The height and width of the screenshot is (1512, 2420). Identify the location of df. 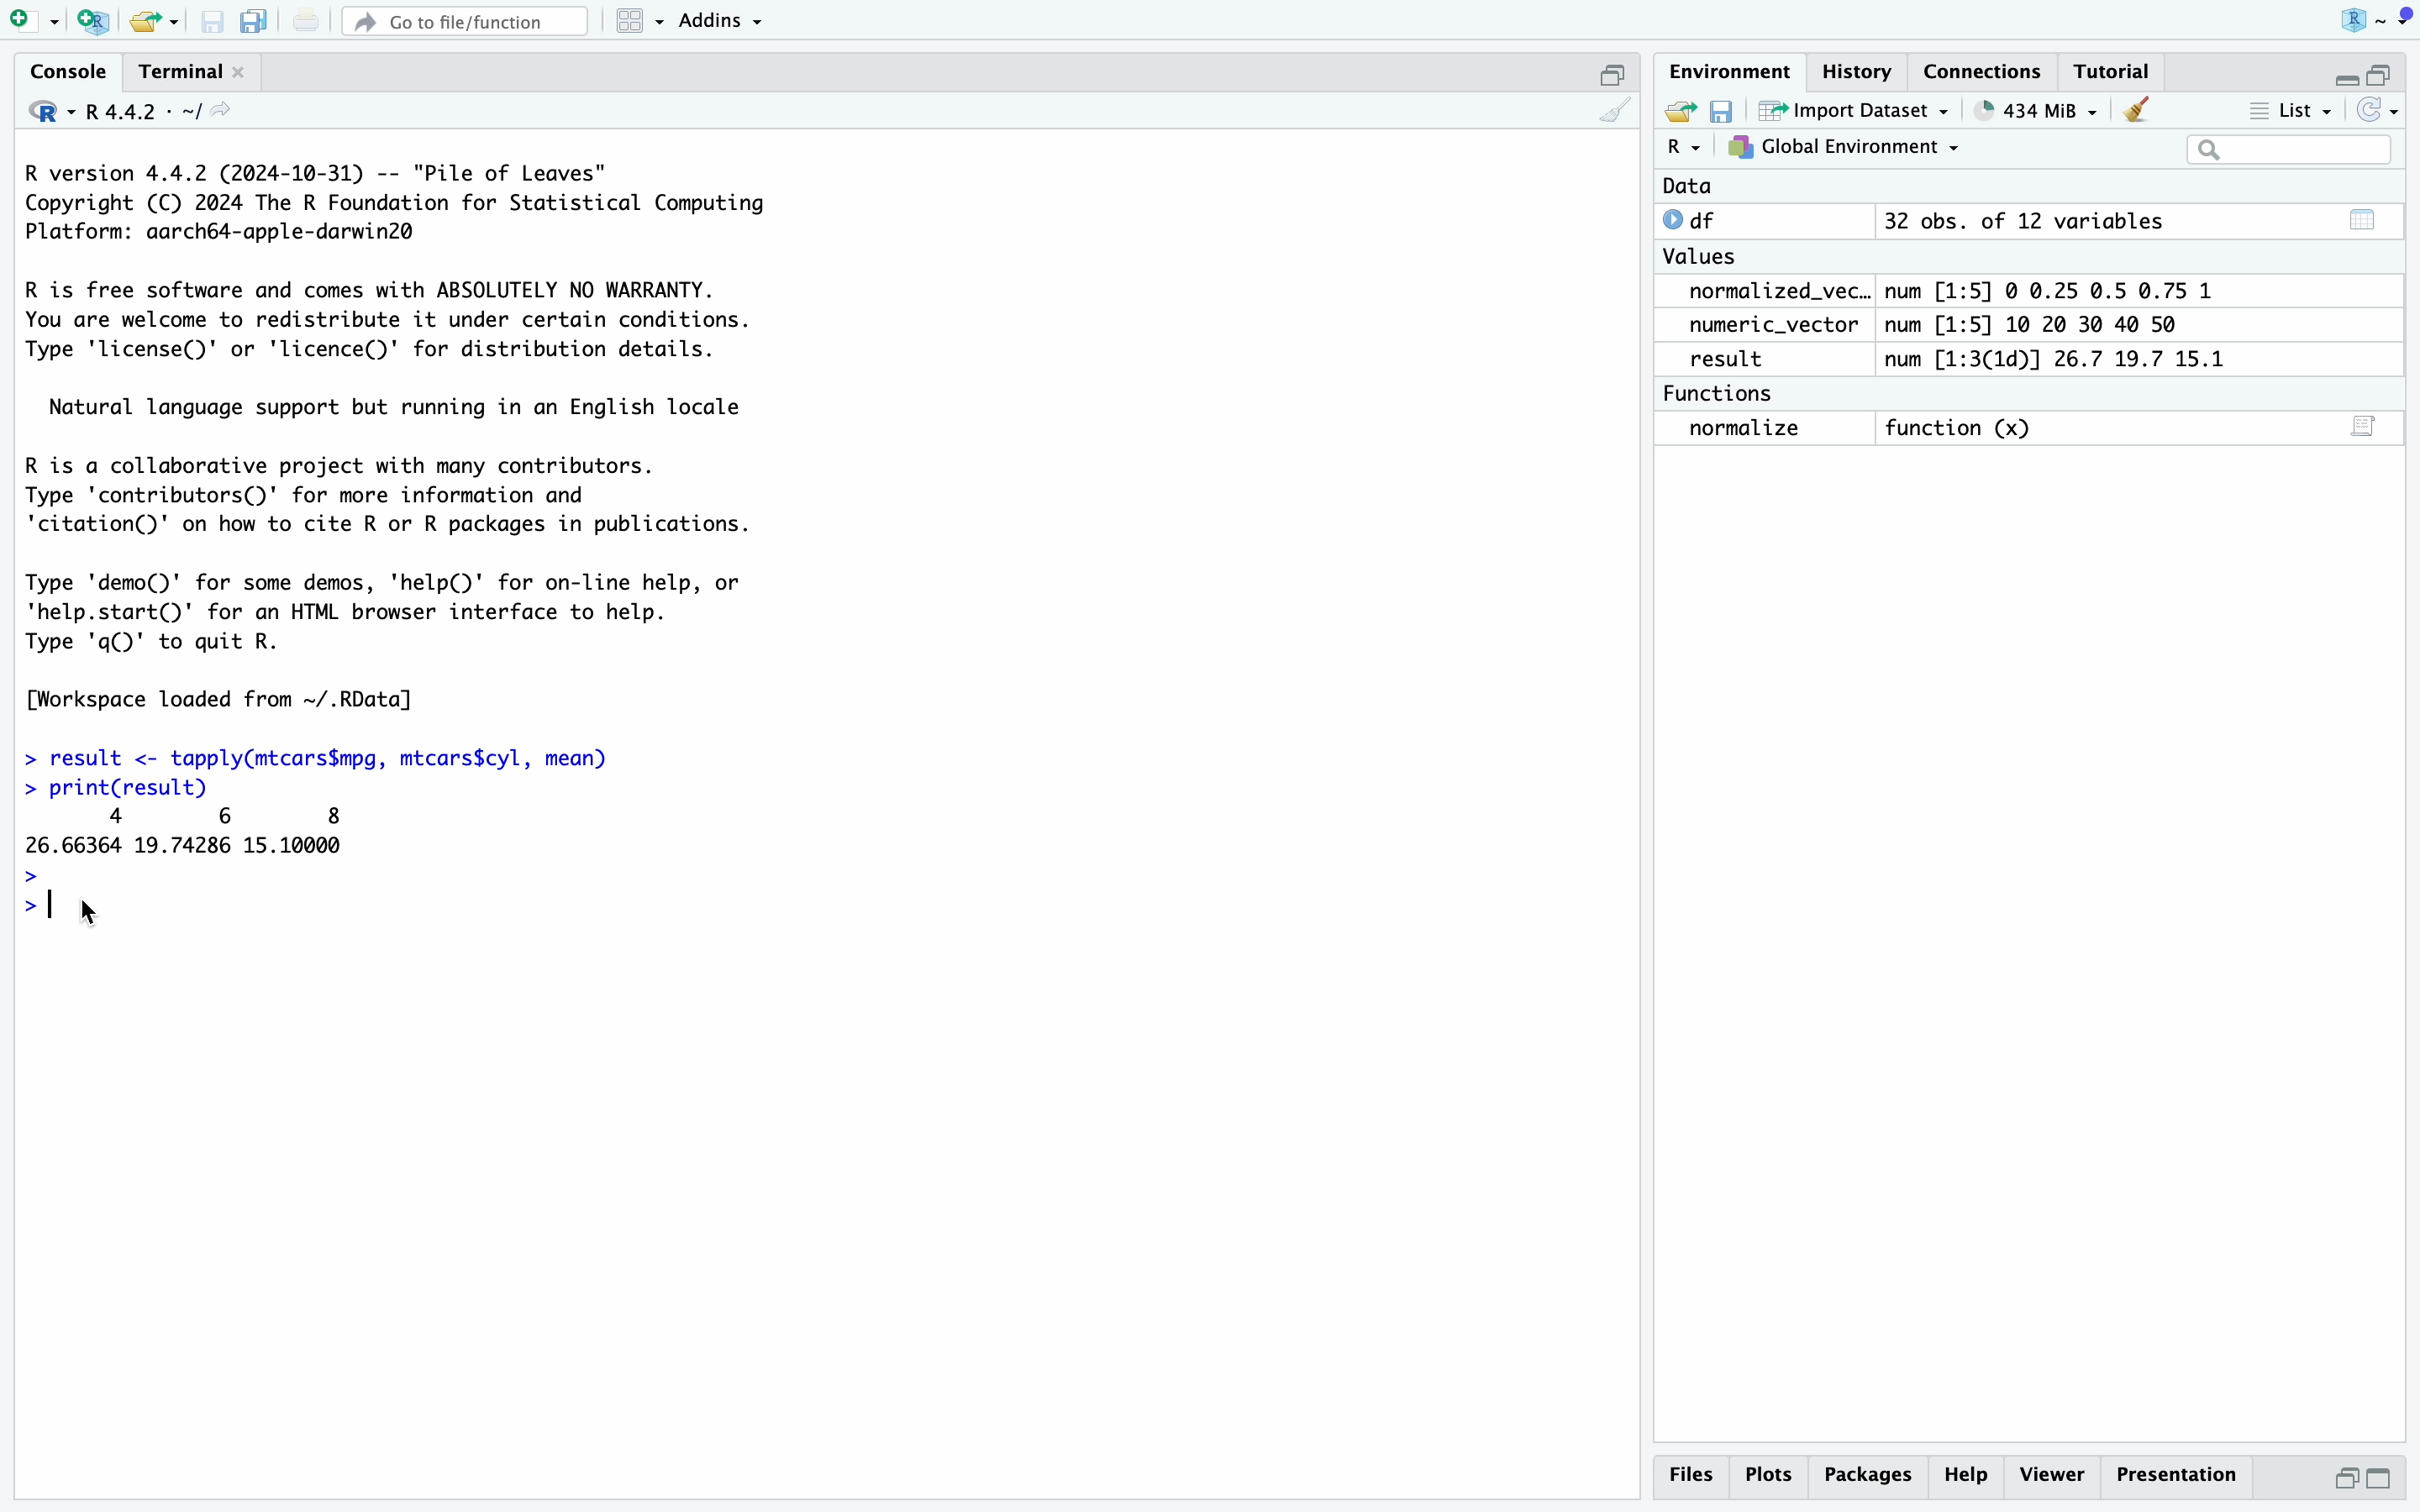
(1704, 221).